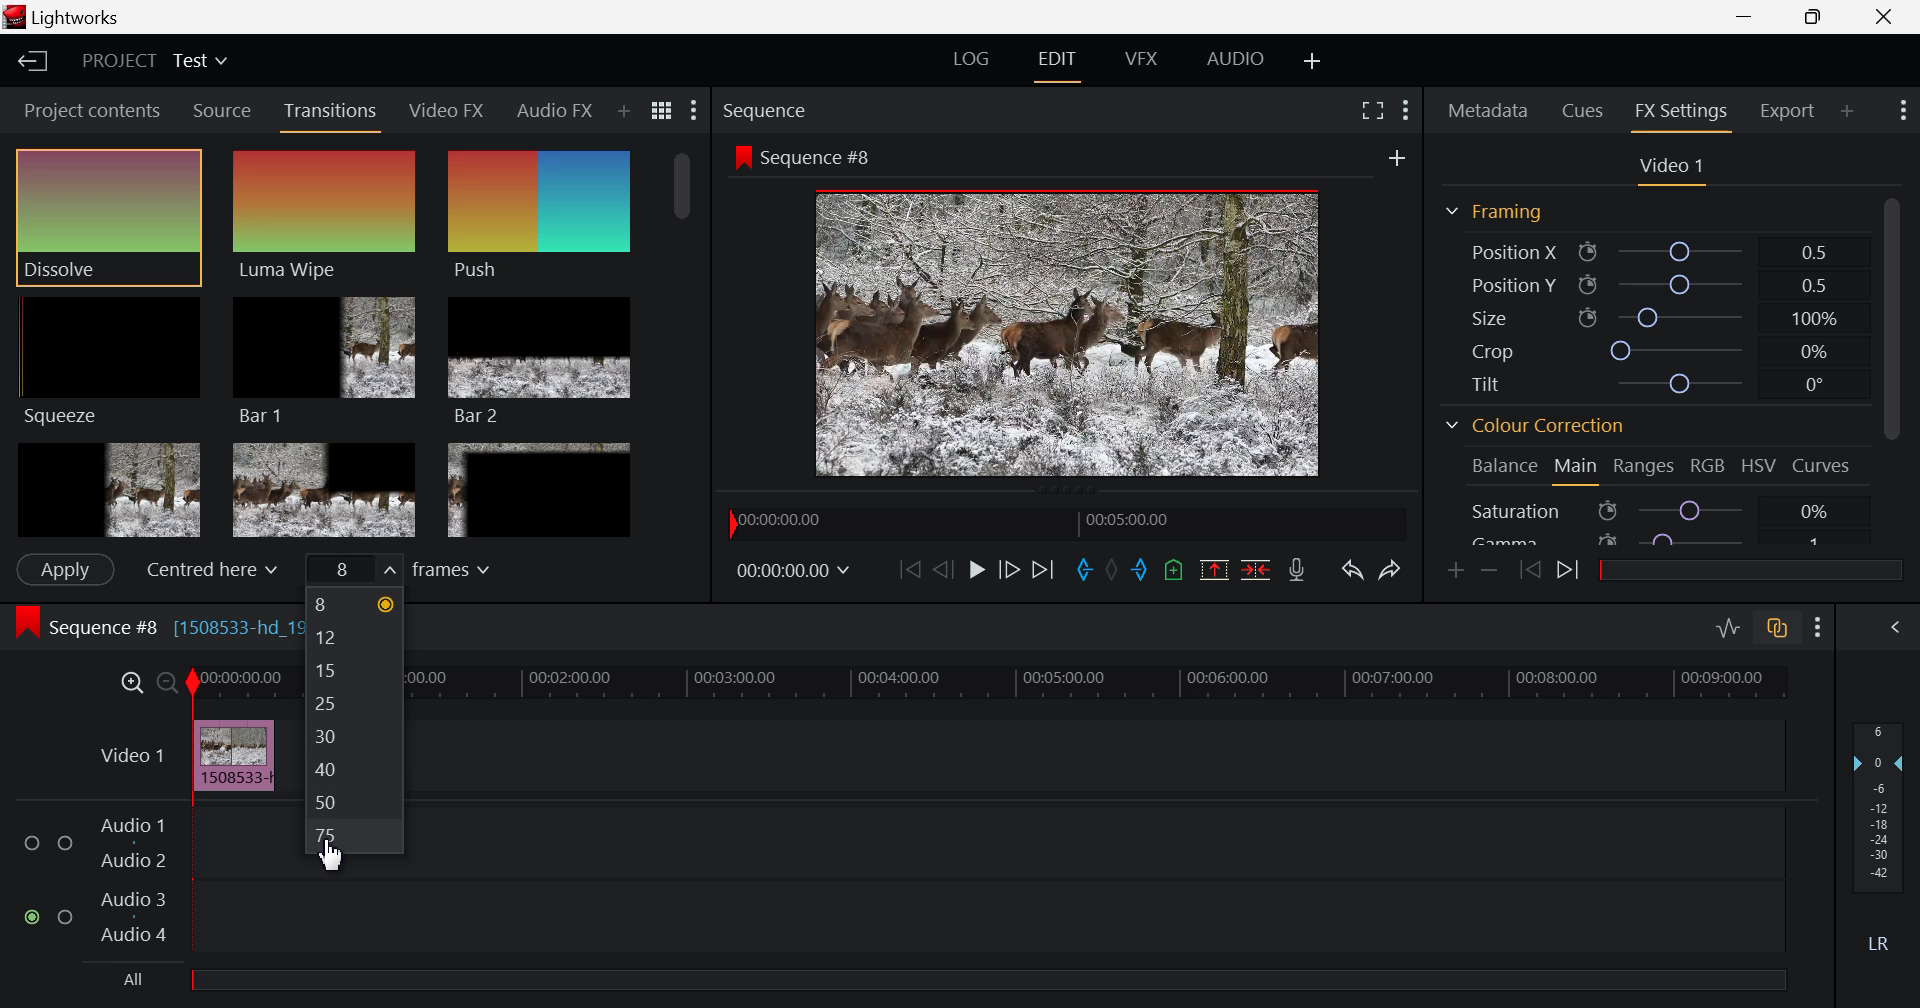 This screenshot has height=1008, width=1920. Describe the element at coordinates (1895, 629) in the screenshot. I see `Show Audio Mix` at that location.